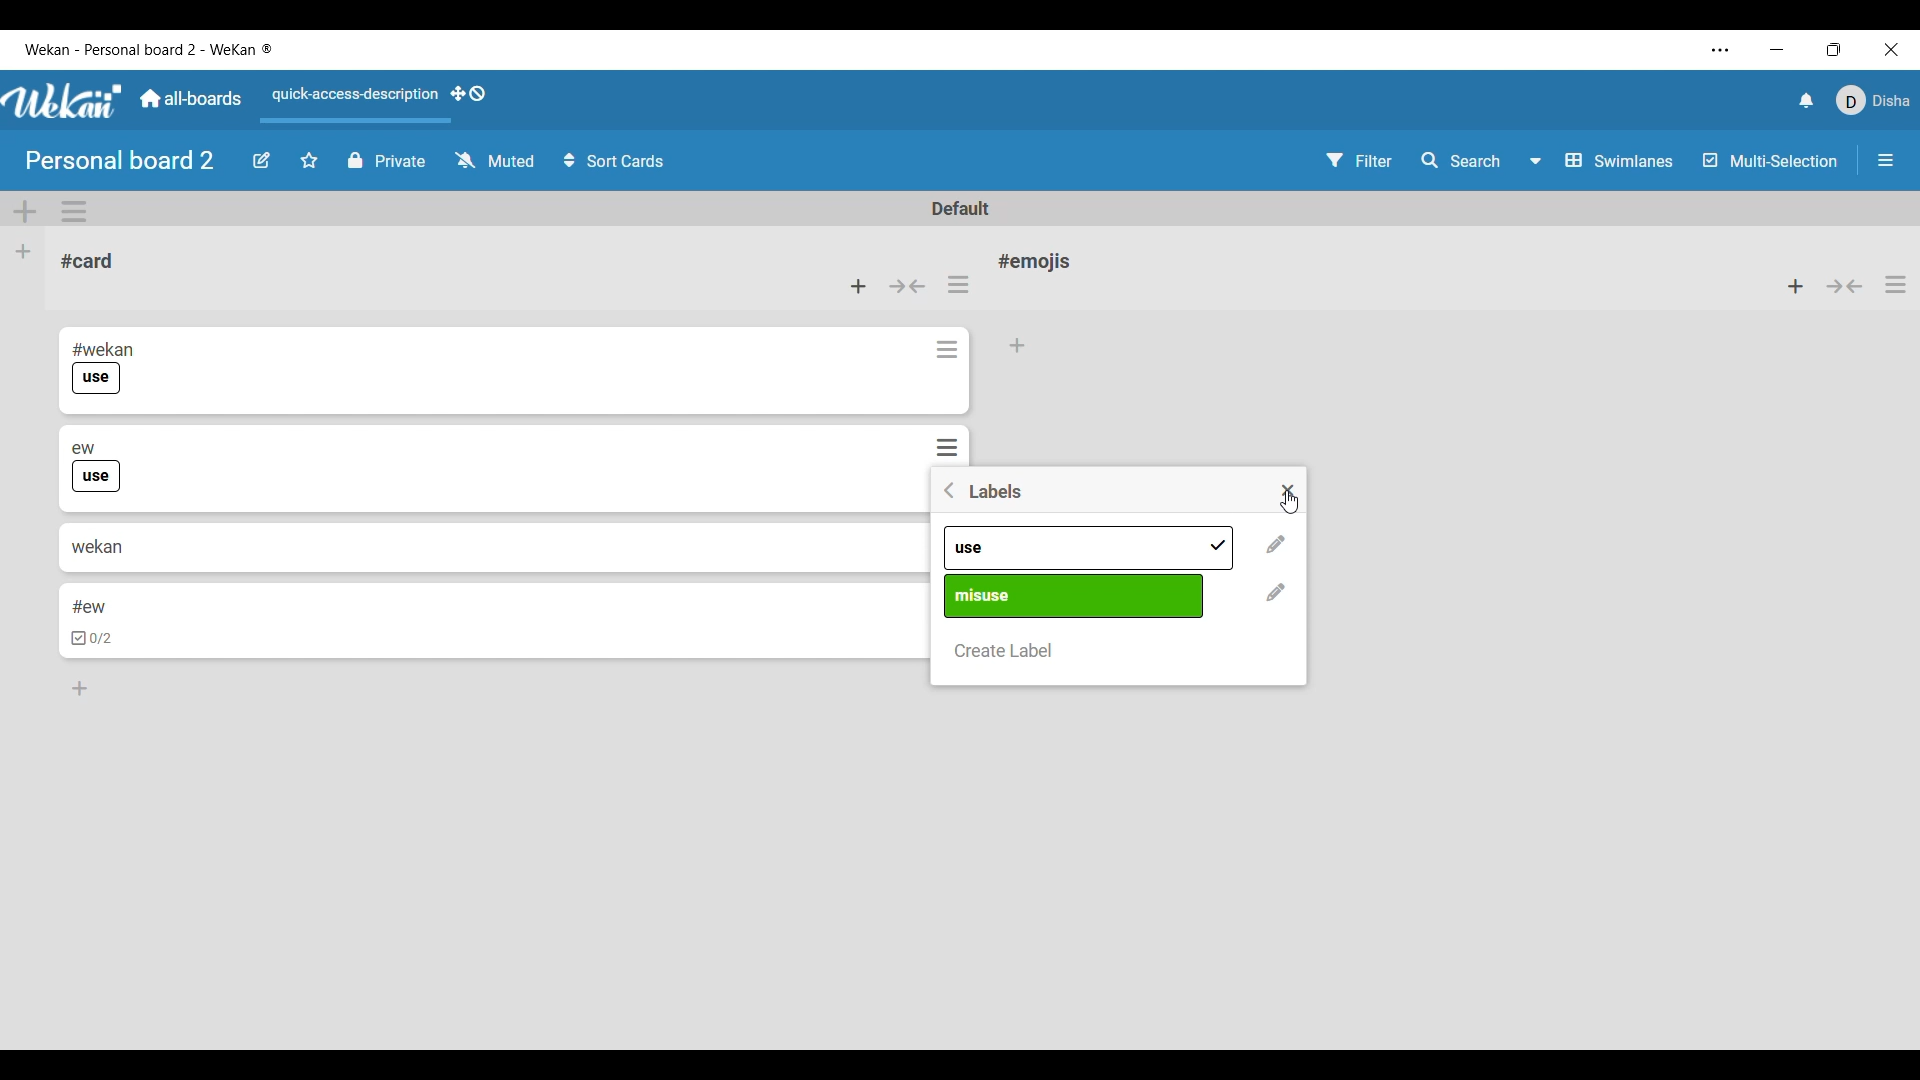  What do you see at coordinates (99, 477) in the screenshot?
I see `use` at bounding box center [99, 477].